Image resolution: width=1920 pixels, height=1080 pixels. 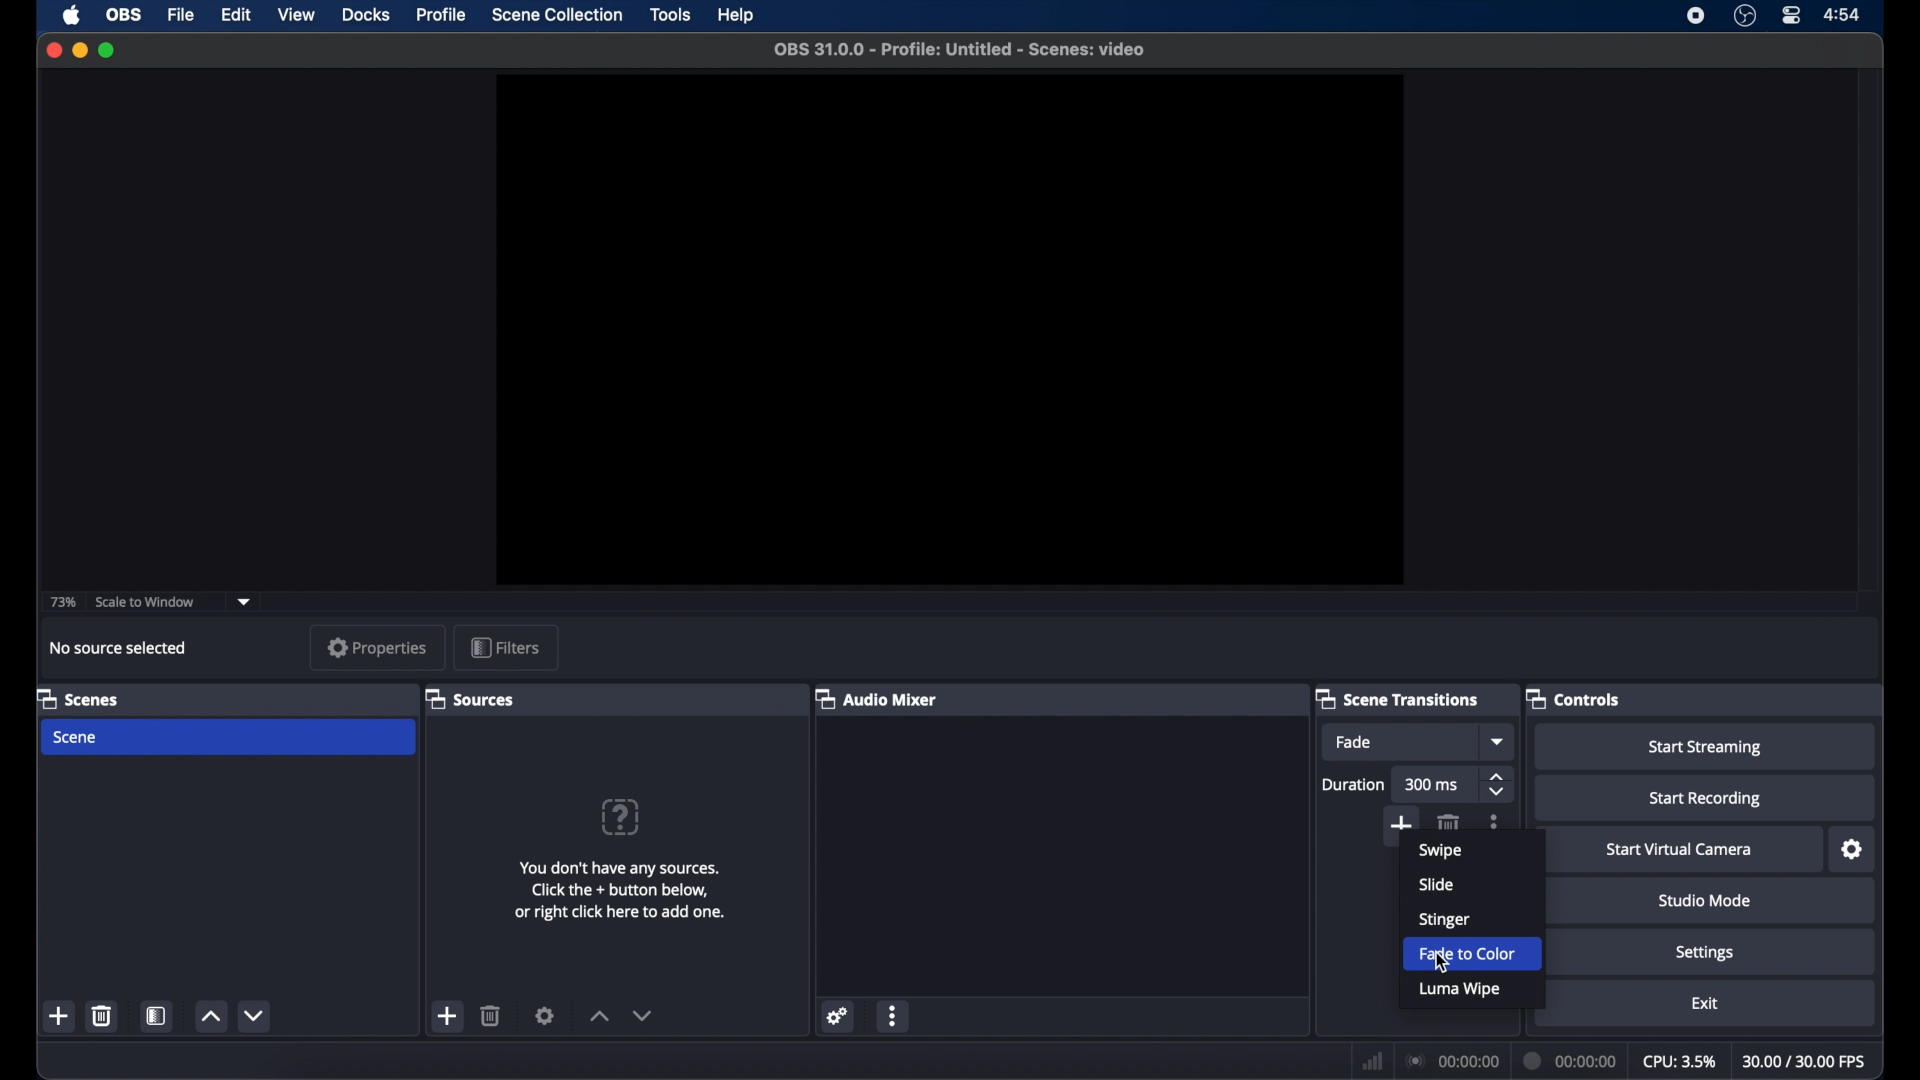 What do you see at coordinates (1432, 784) in the screenshot?
I see `300 ms` at bounding box center [1432, 784].